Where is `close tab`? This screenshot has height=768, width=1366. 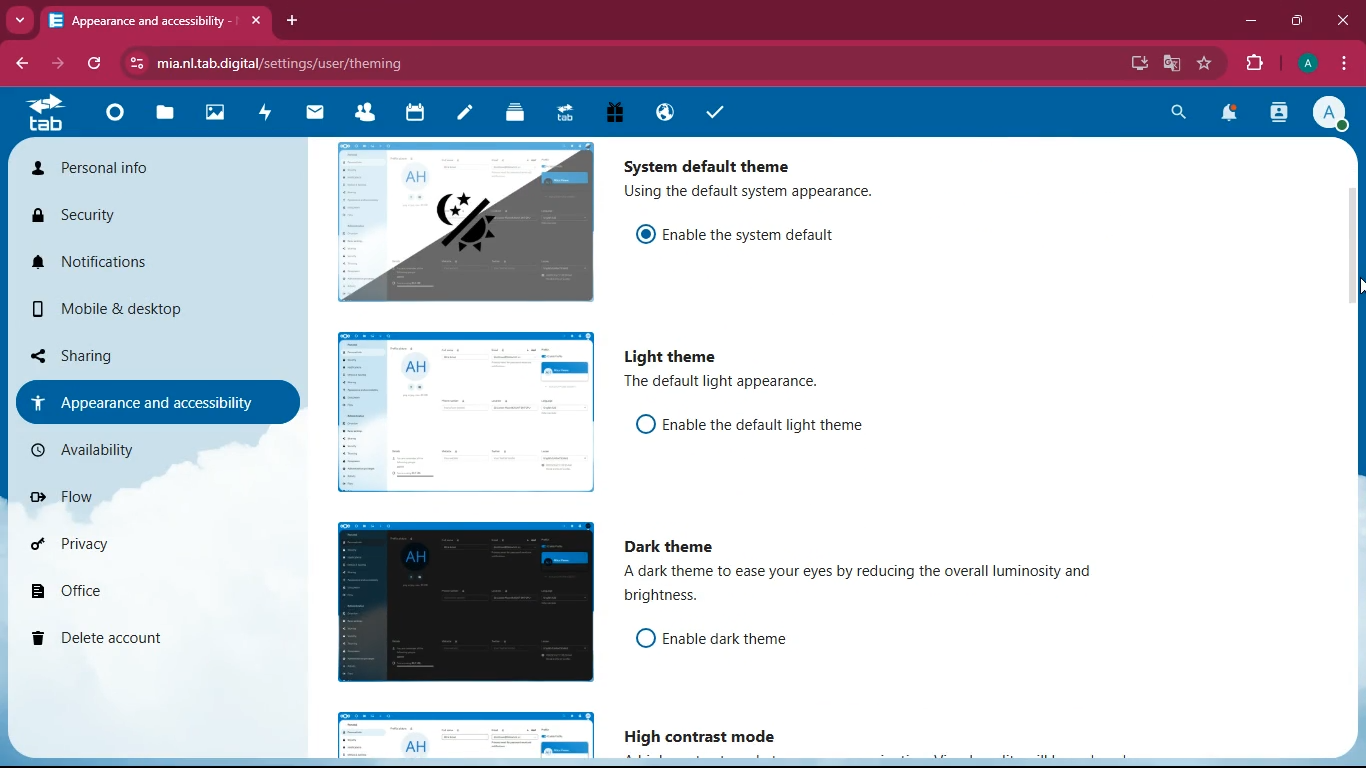 close tab is located at coordinates (256, 21).